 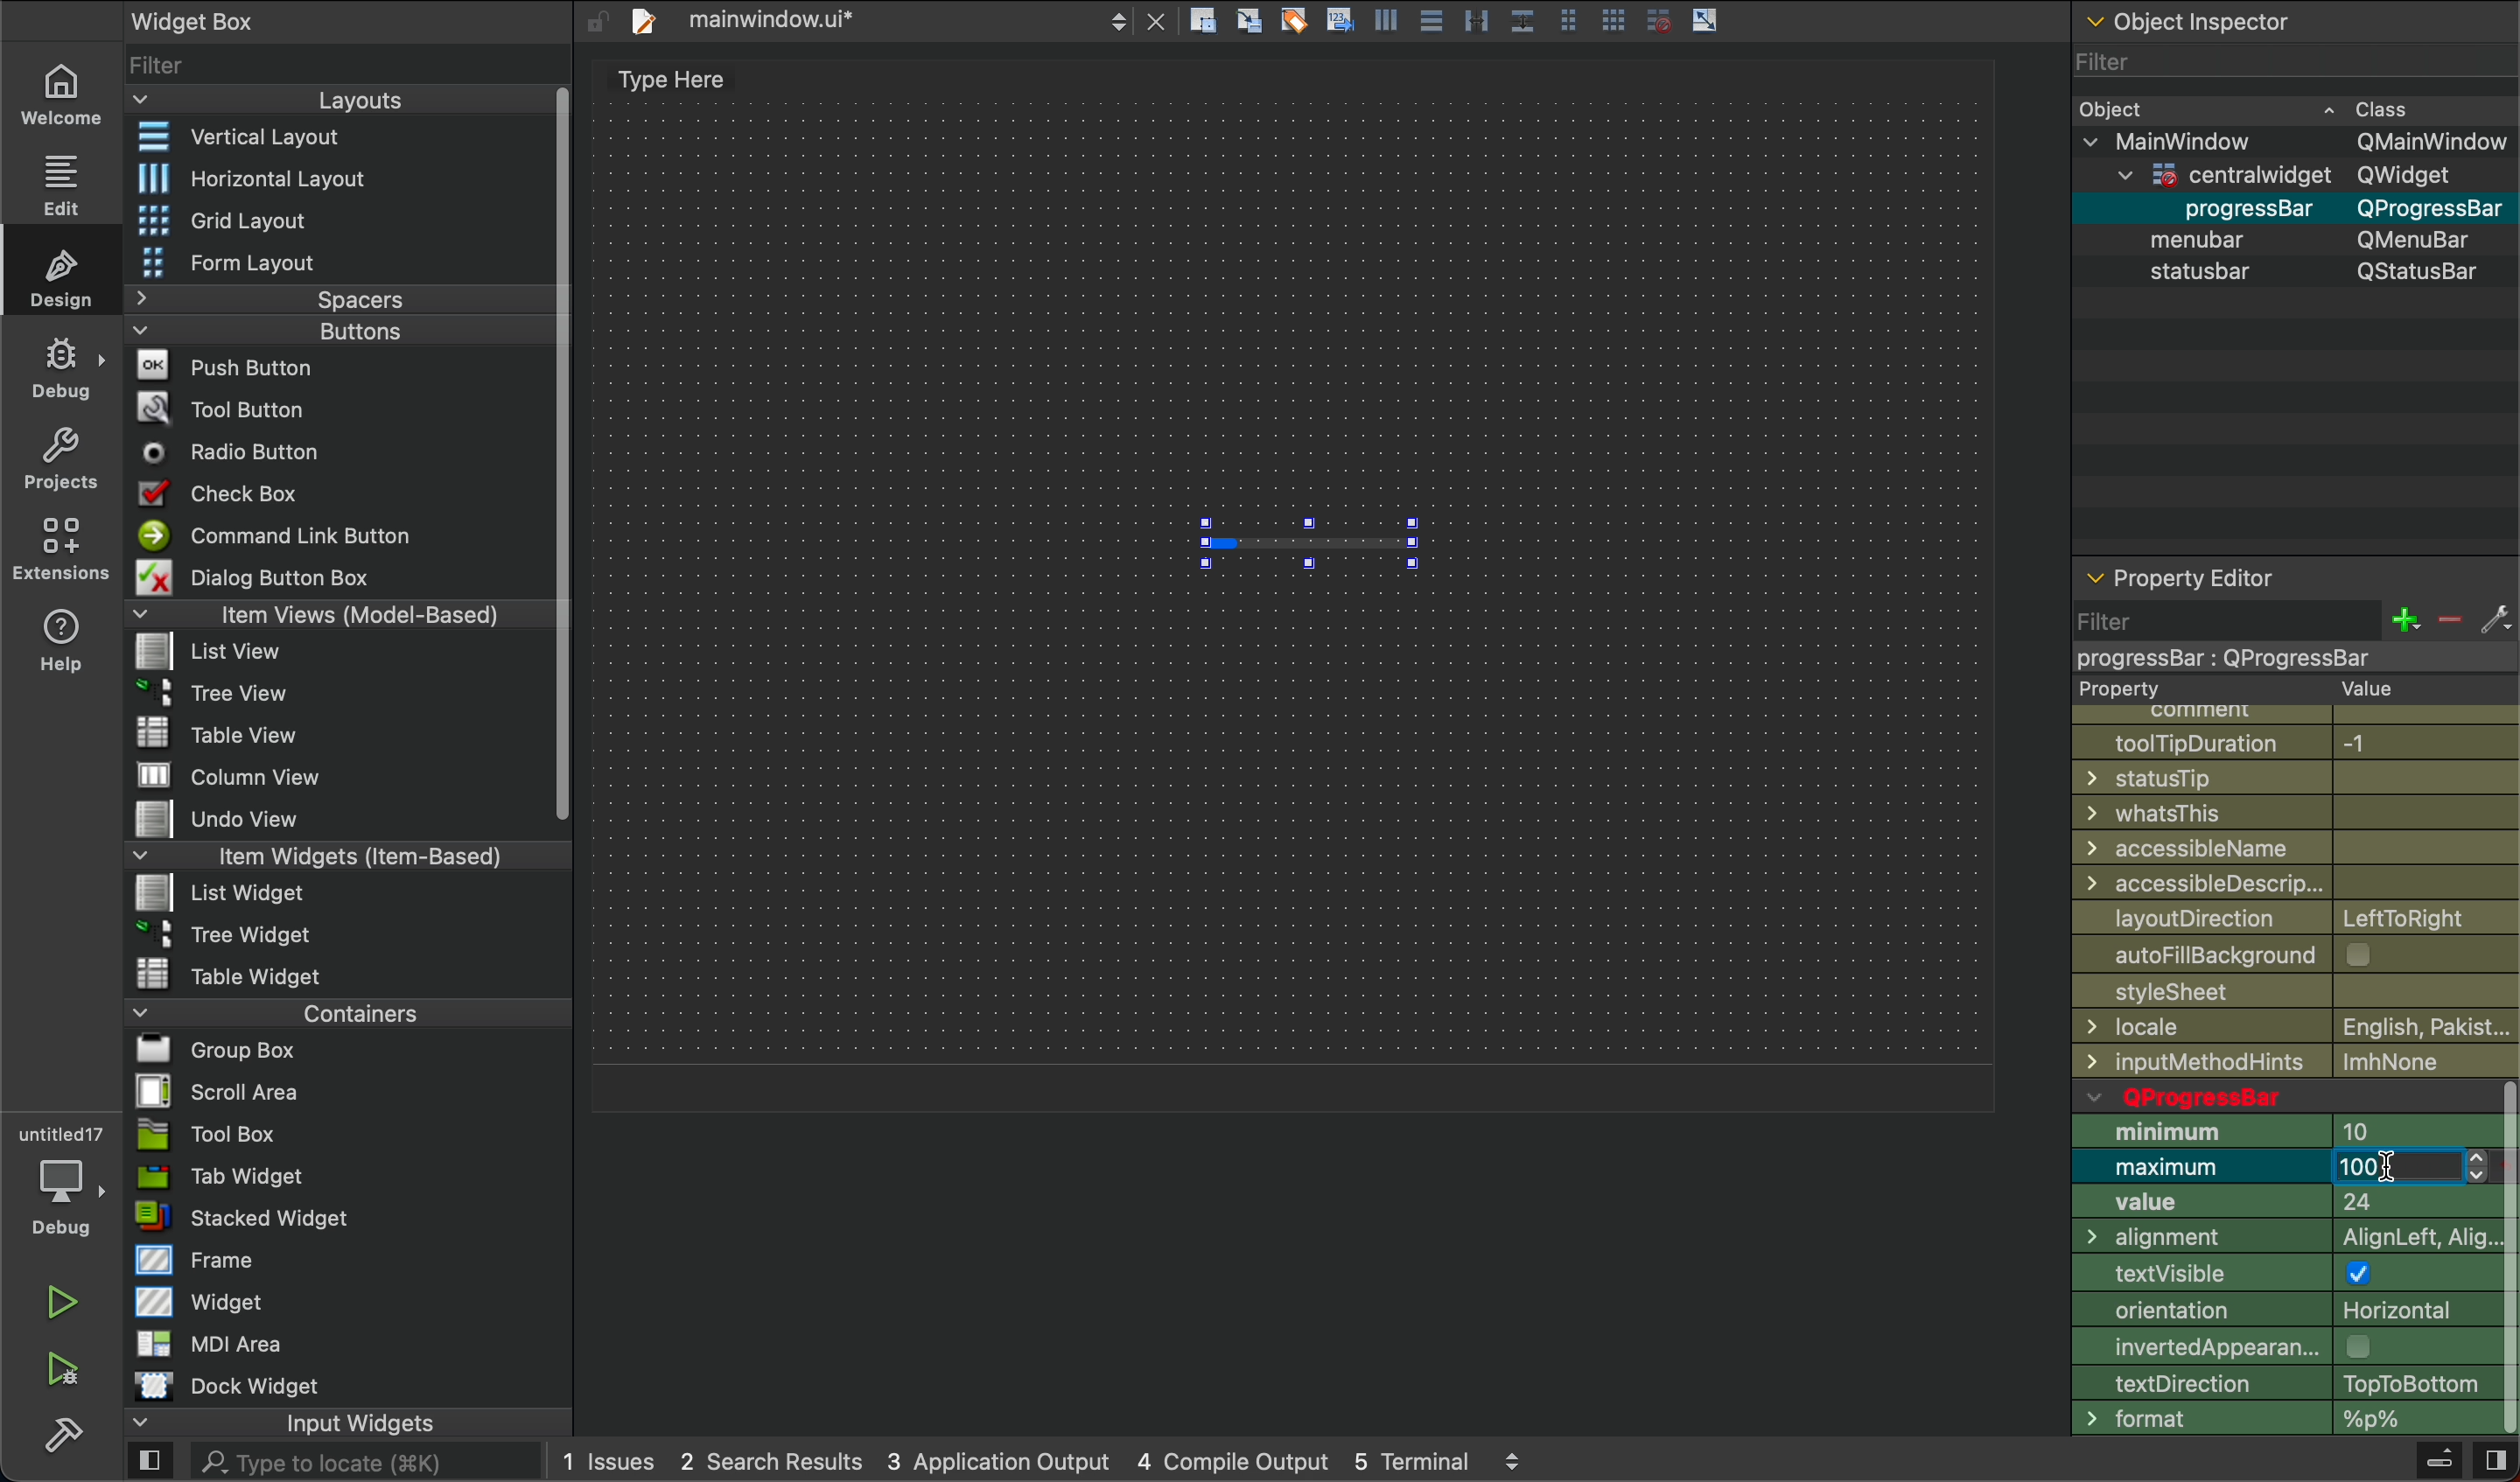 I want to click on Spacer, so click(x=312, y=299).